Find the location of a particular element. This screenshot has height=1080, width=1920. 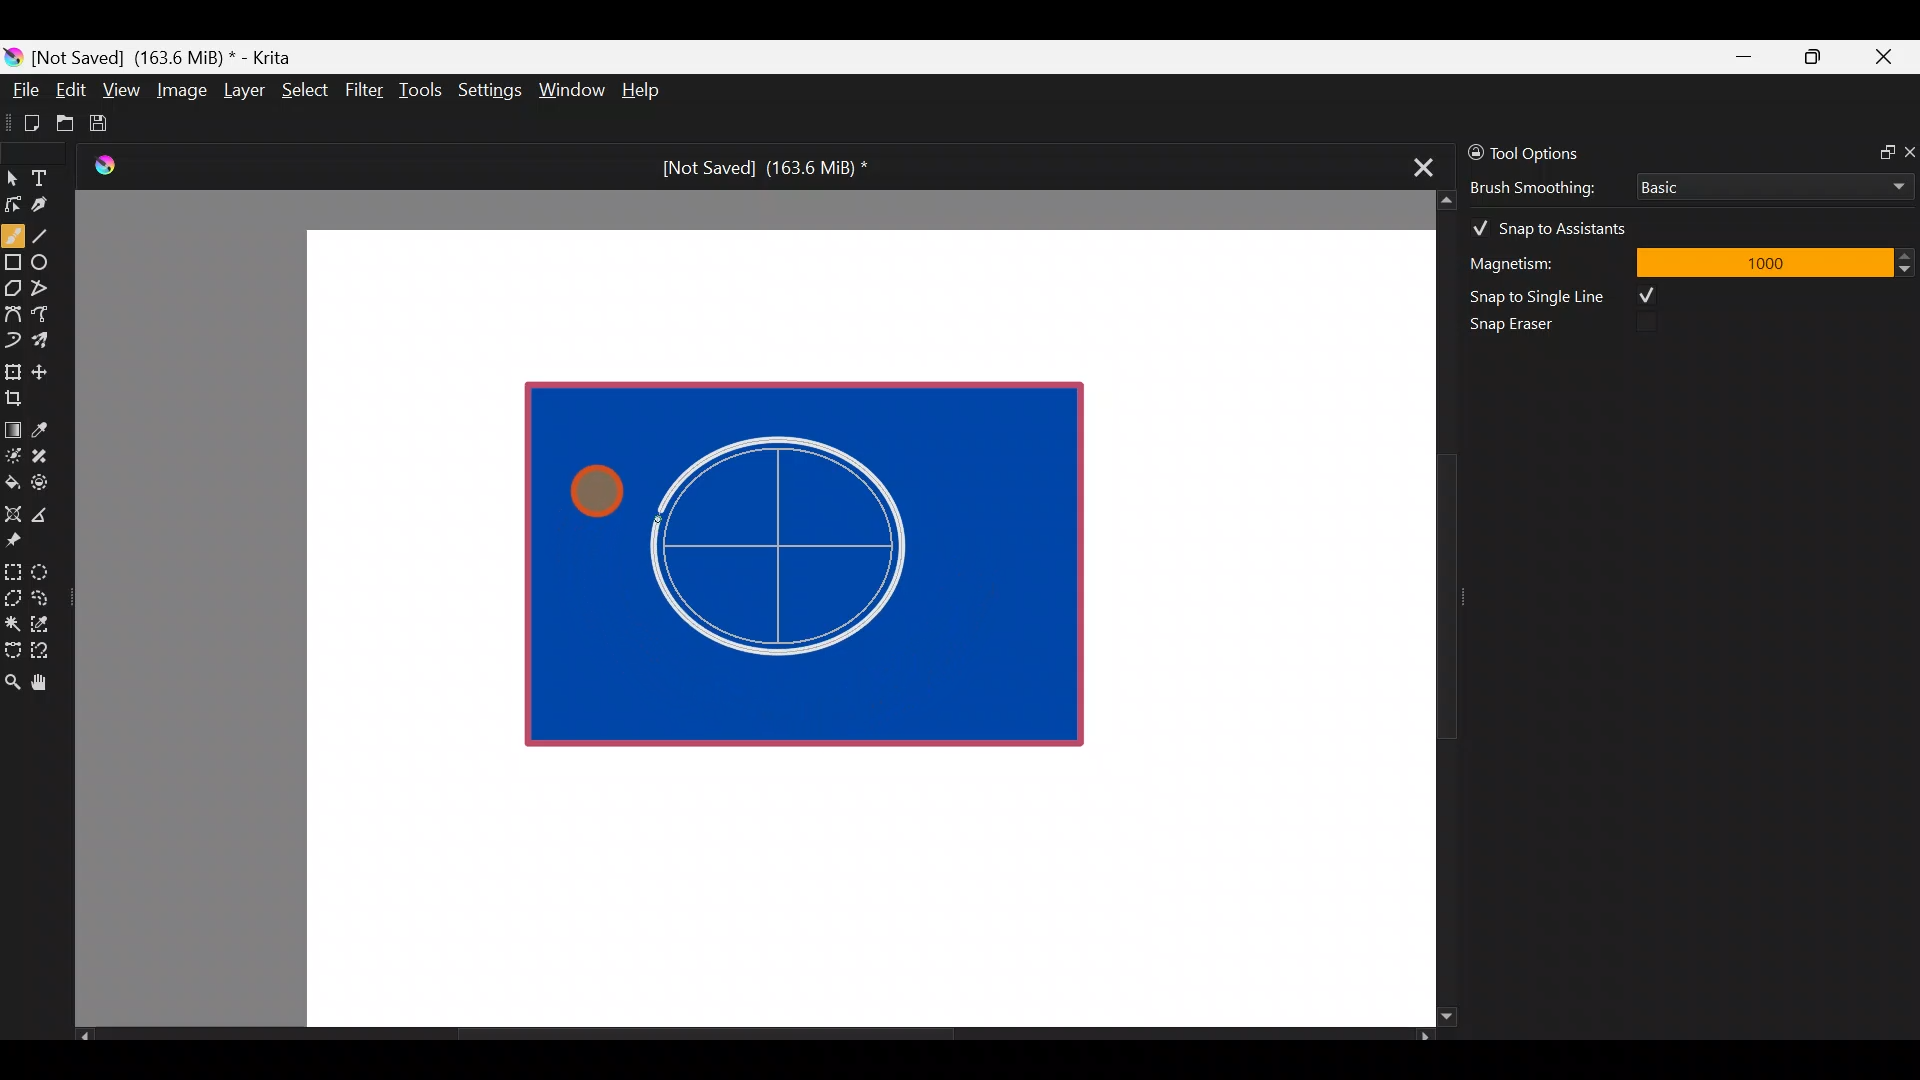

Calligraphy is located at coordinates (54, 208).